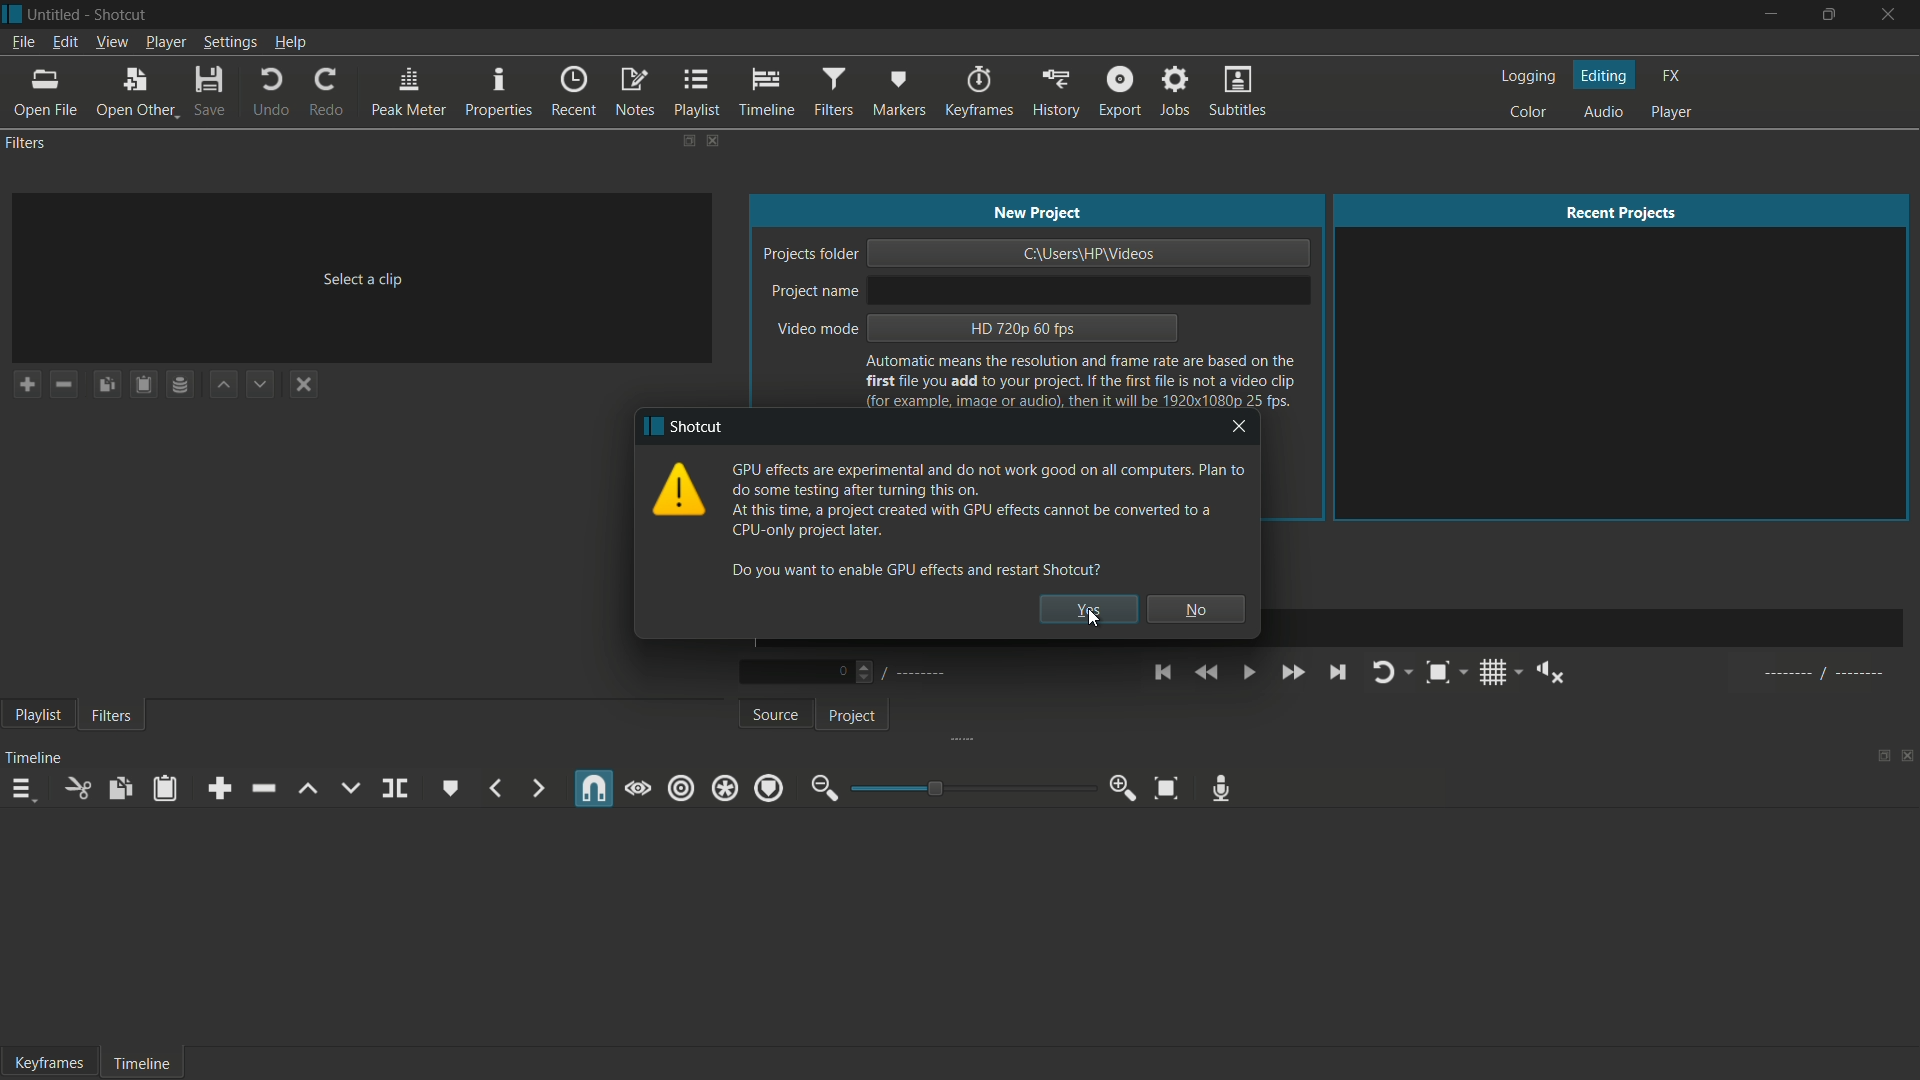 The height and width of the screenshot is (1080, 1920). Describe the element at coordinates (1605, 75) in the screenshot. I see `editing` at that location.